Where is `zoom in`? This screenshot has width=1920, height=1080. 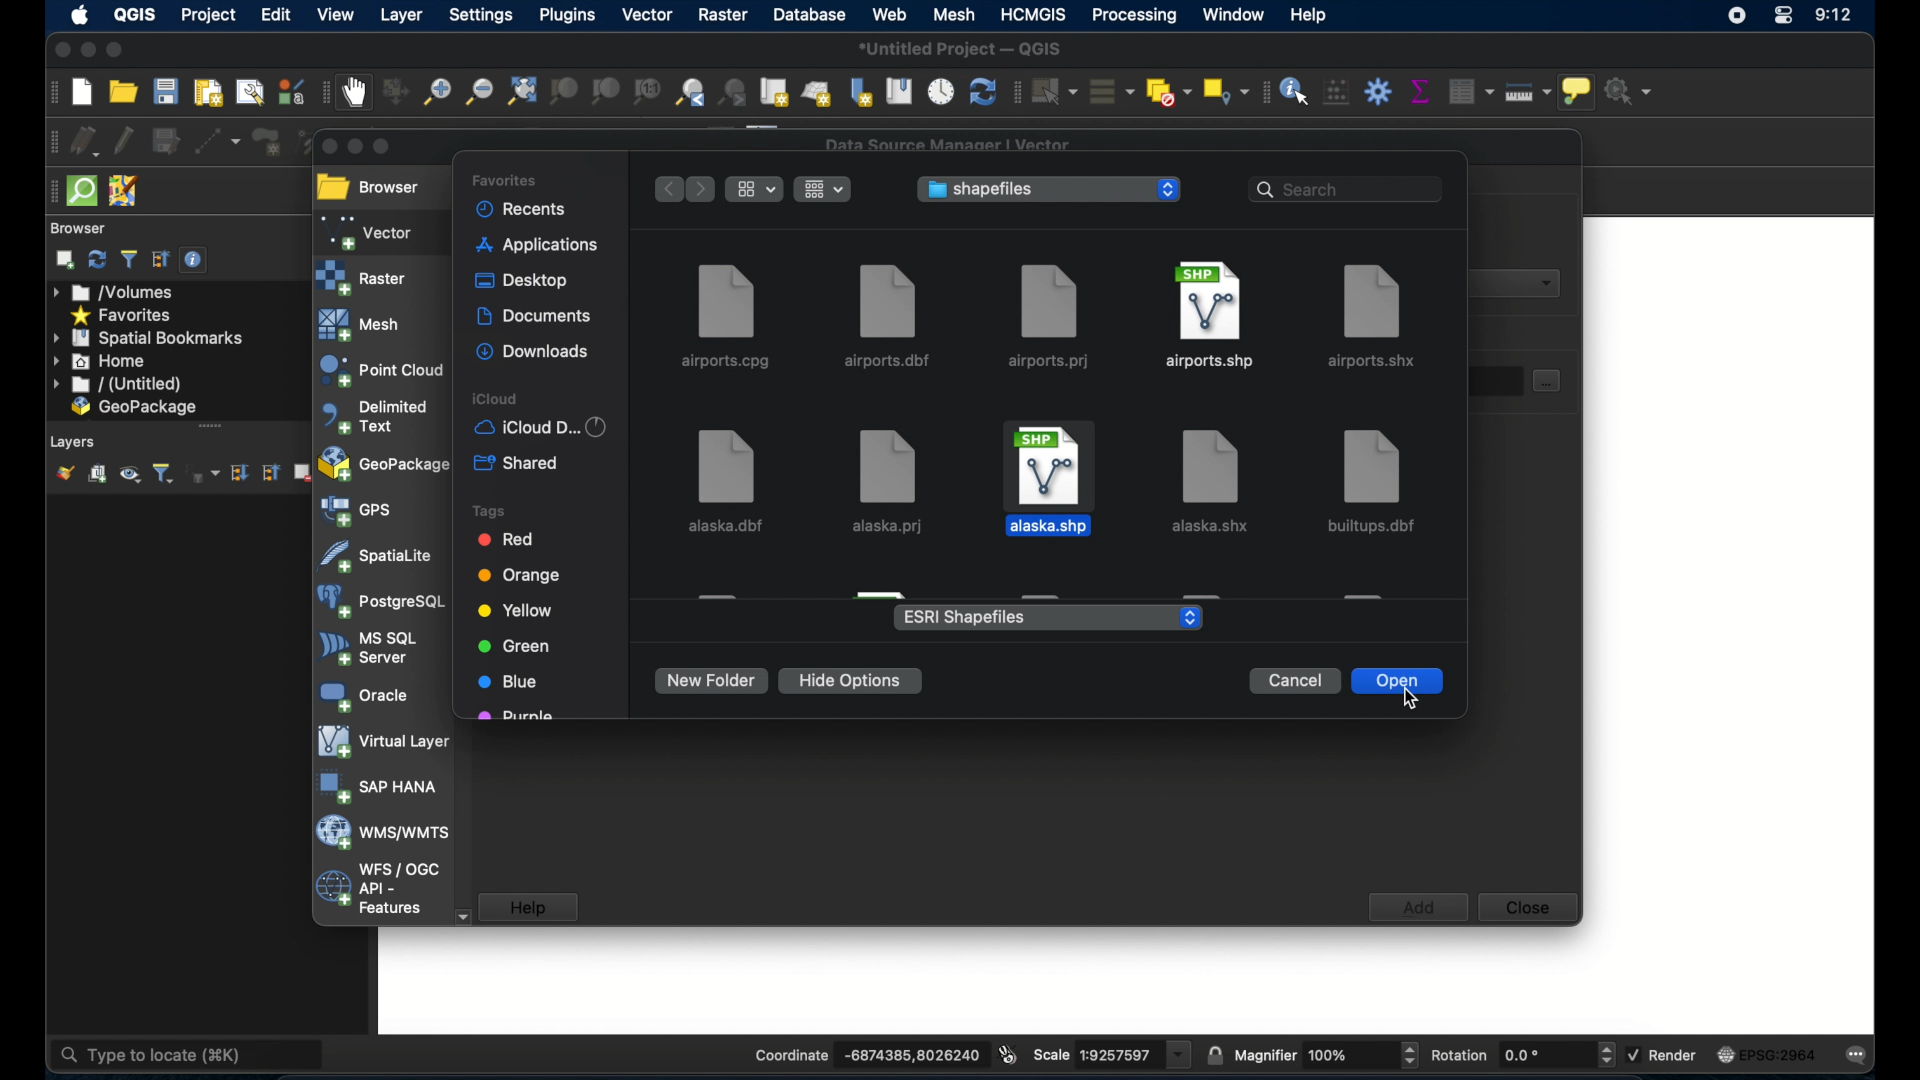
zoom in is located at coordinates (435, 94).